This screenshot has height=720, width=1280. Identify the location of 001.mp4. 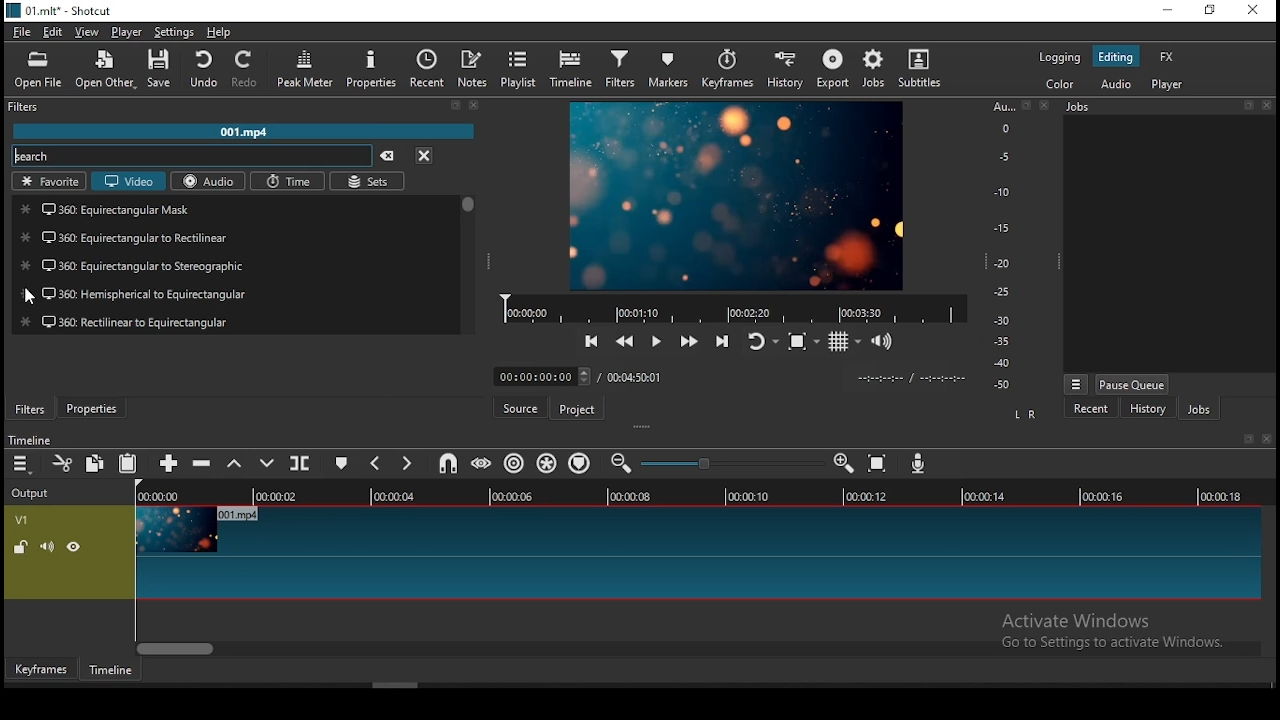
(252, 133).